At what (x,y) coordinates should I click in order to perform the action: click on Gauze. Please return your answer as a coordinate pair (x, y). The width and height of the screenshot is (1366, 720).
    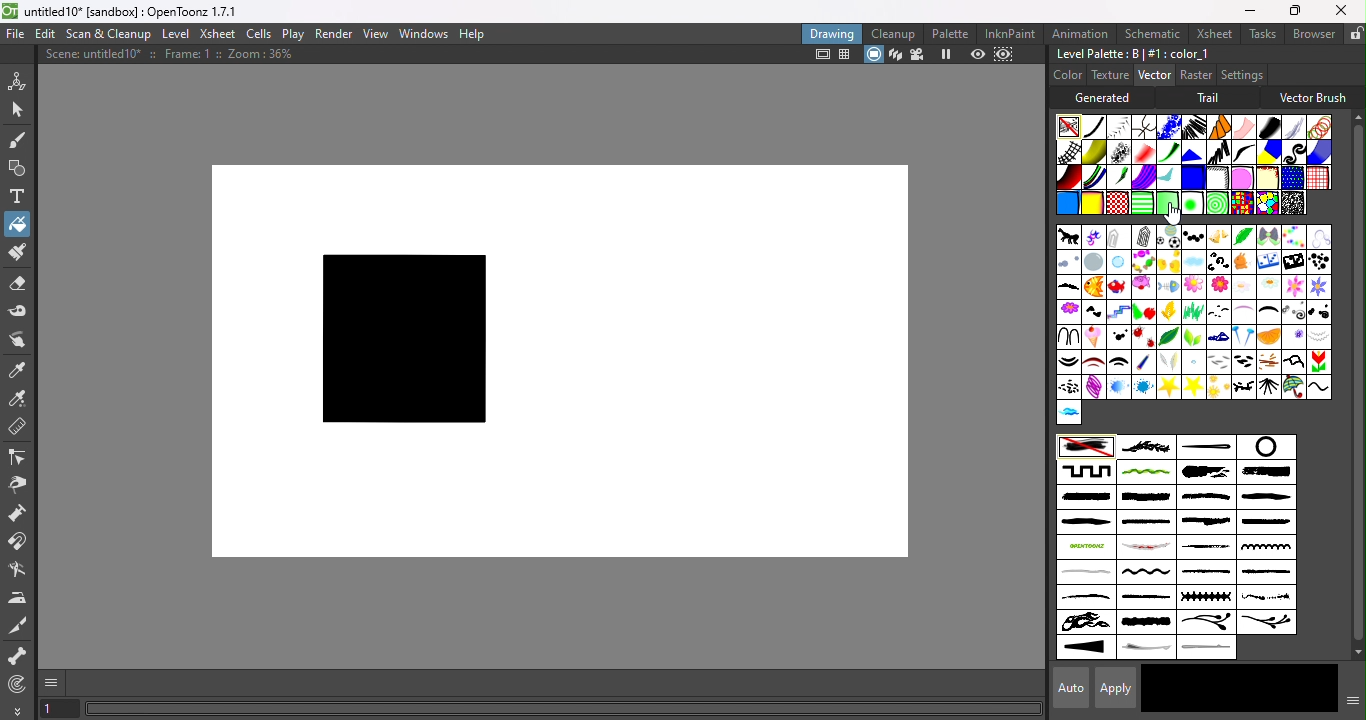
    Looking at the image, I should click on (1070, 152).